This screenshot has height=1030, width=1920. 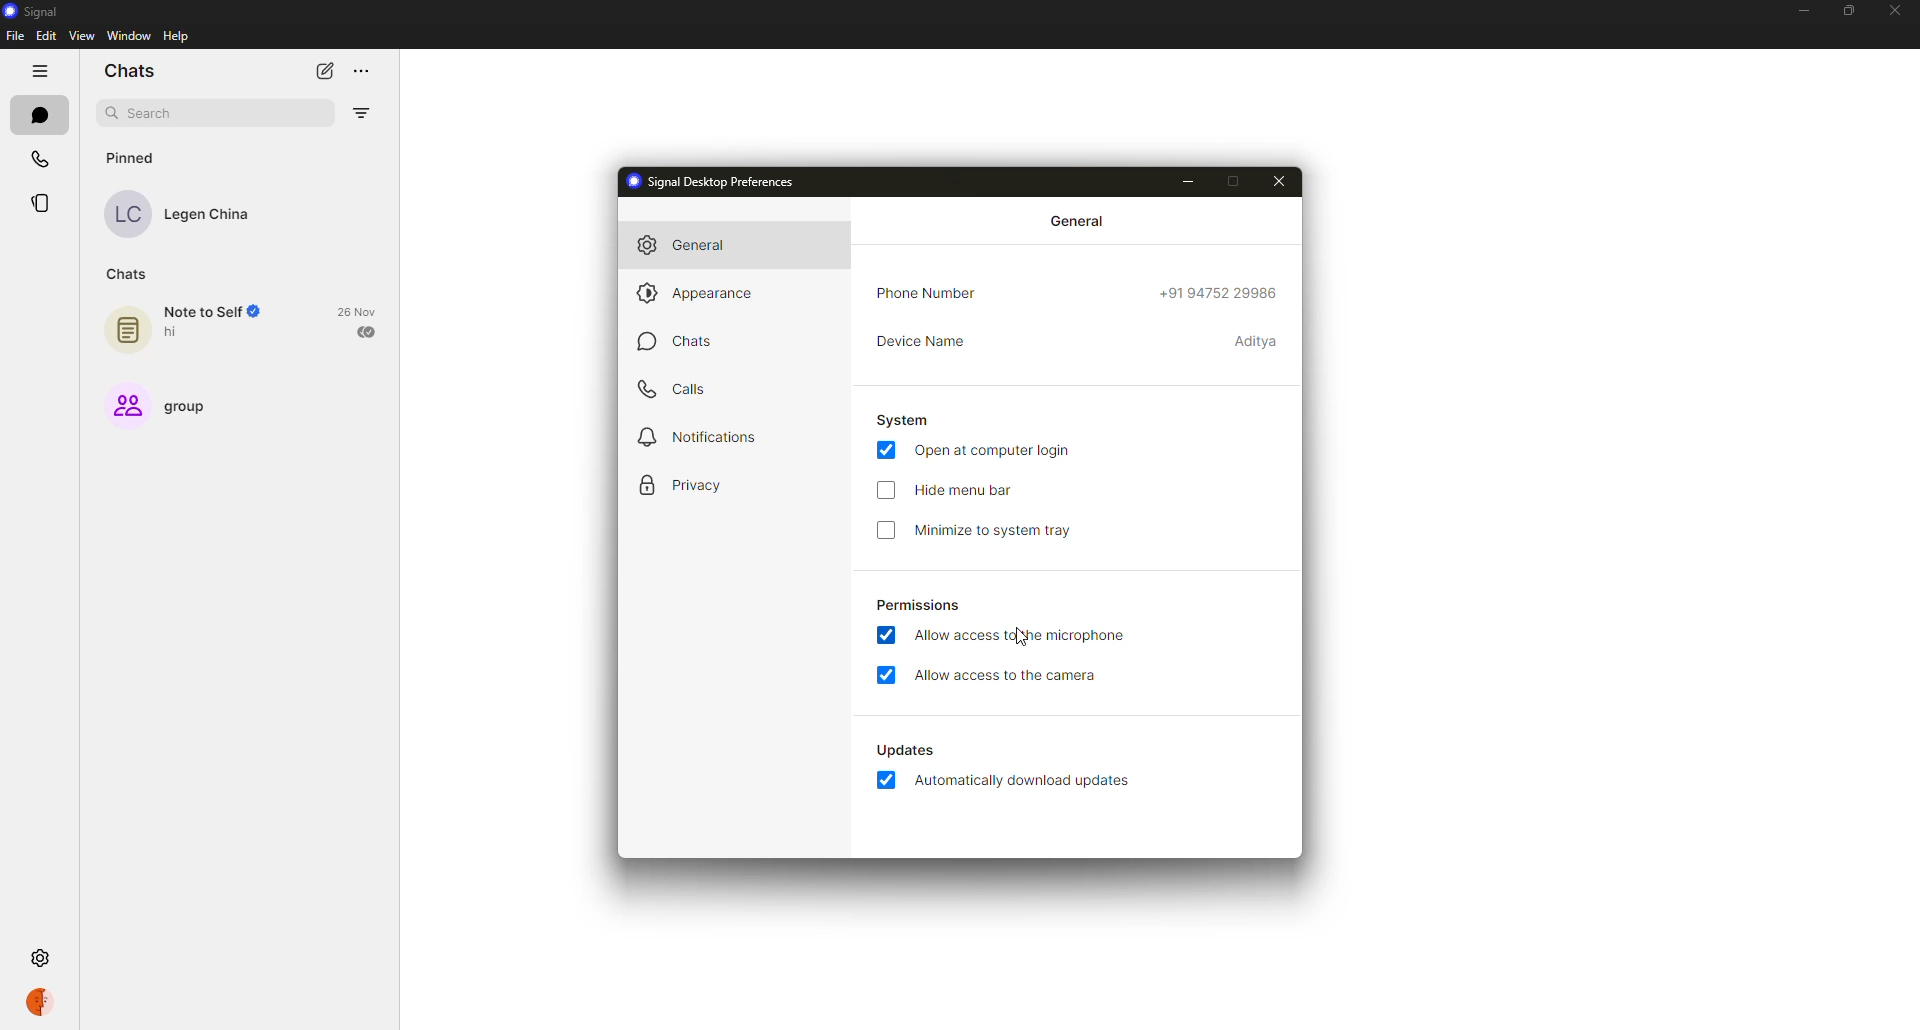 What do you see at coordinates (36, 157) in the screenshot?
I see `calls` at bounding box center [36, 157].